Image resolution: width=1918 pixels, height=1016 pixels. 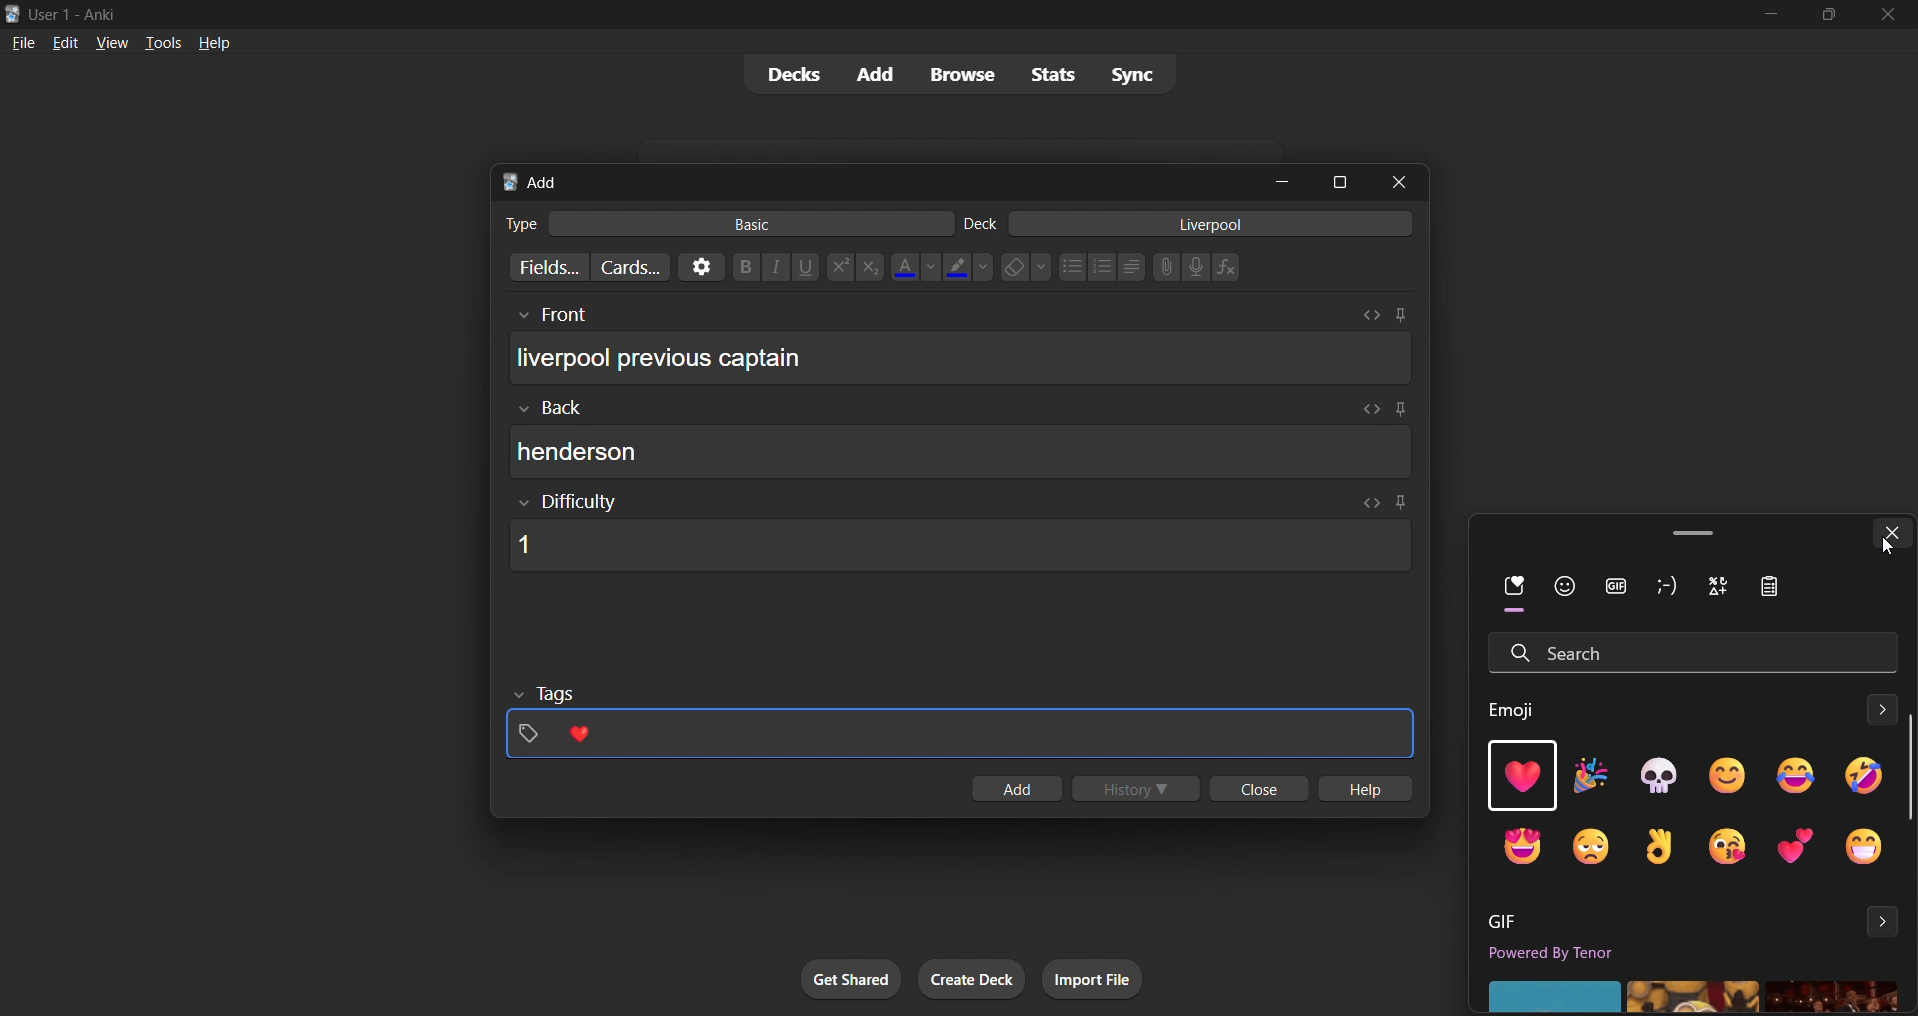 I want to click on hlep, so click(x=1368, y=790).